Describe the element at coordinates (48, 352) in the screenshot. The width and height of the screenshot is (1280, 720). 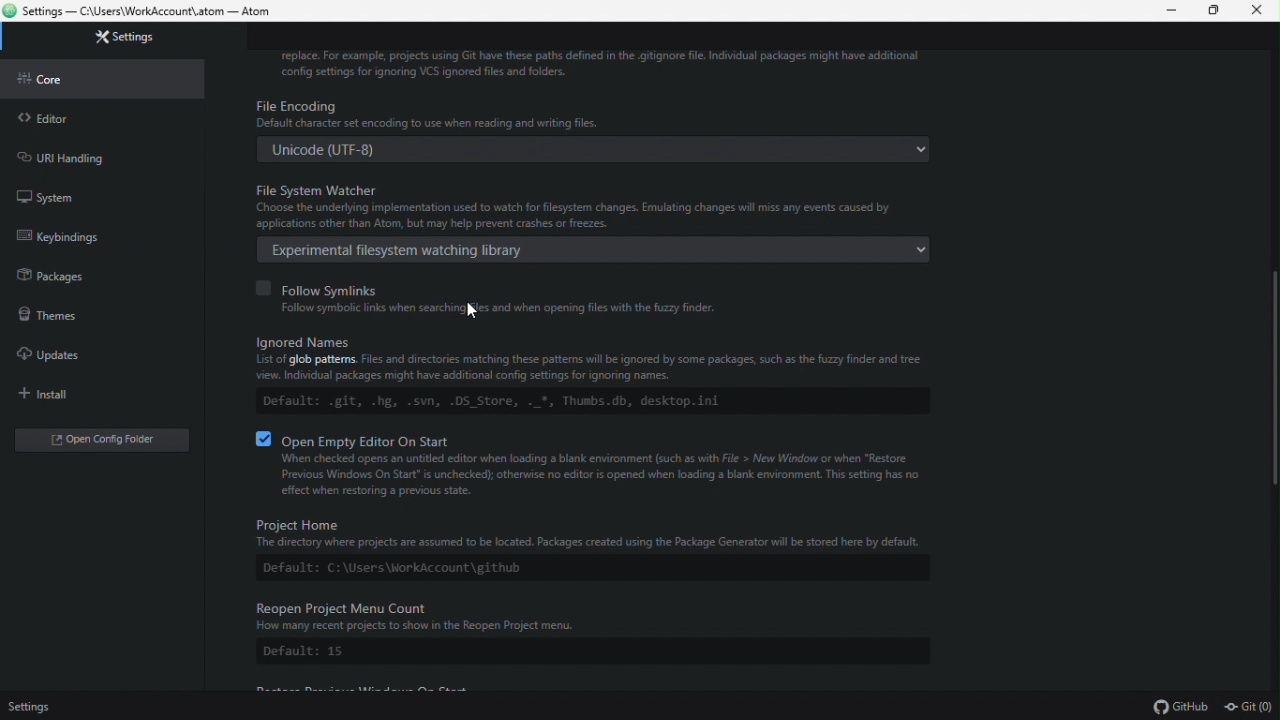
I see `Updates` at that location.